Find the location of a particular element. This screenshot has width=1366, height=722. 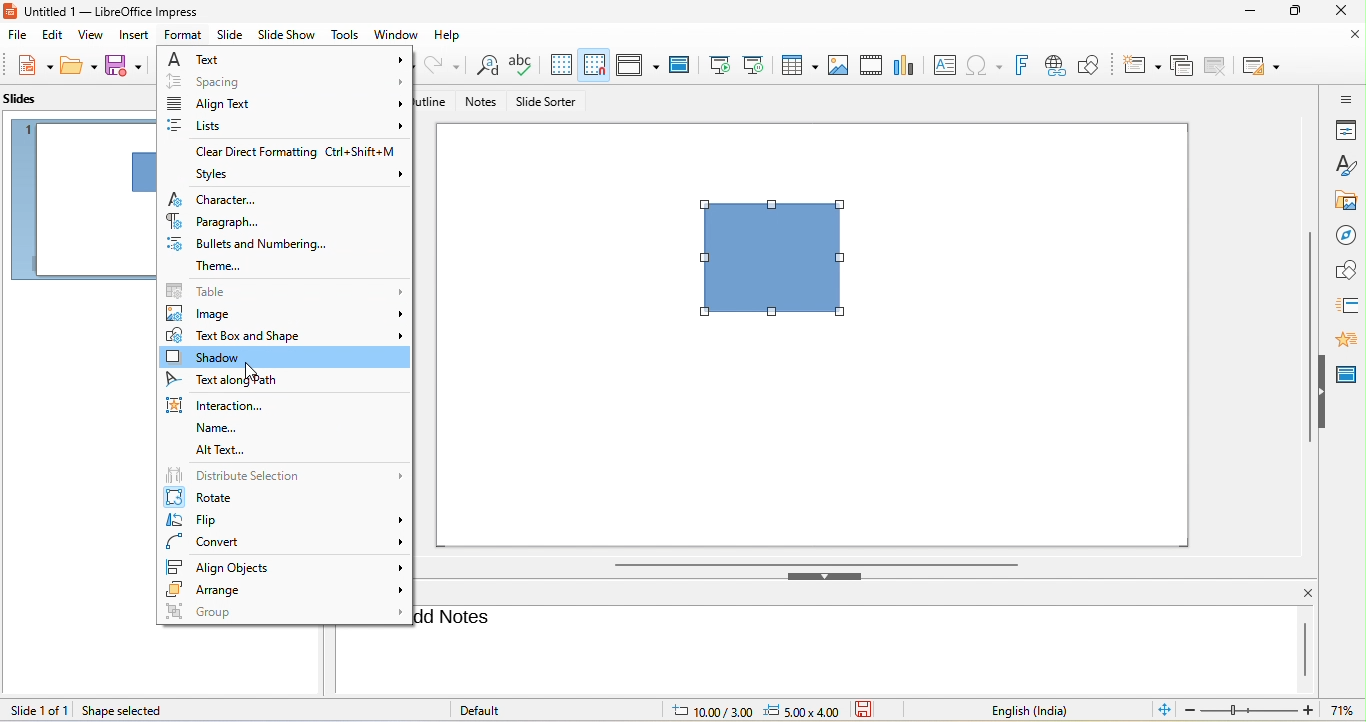

vertical scroll bar is located at coordinates (1303, 648).